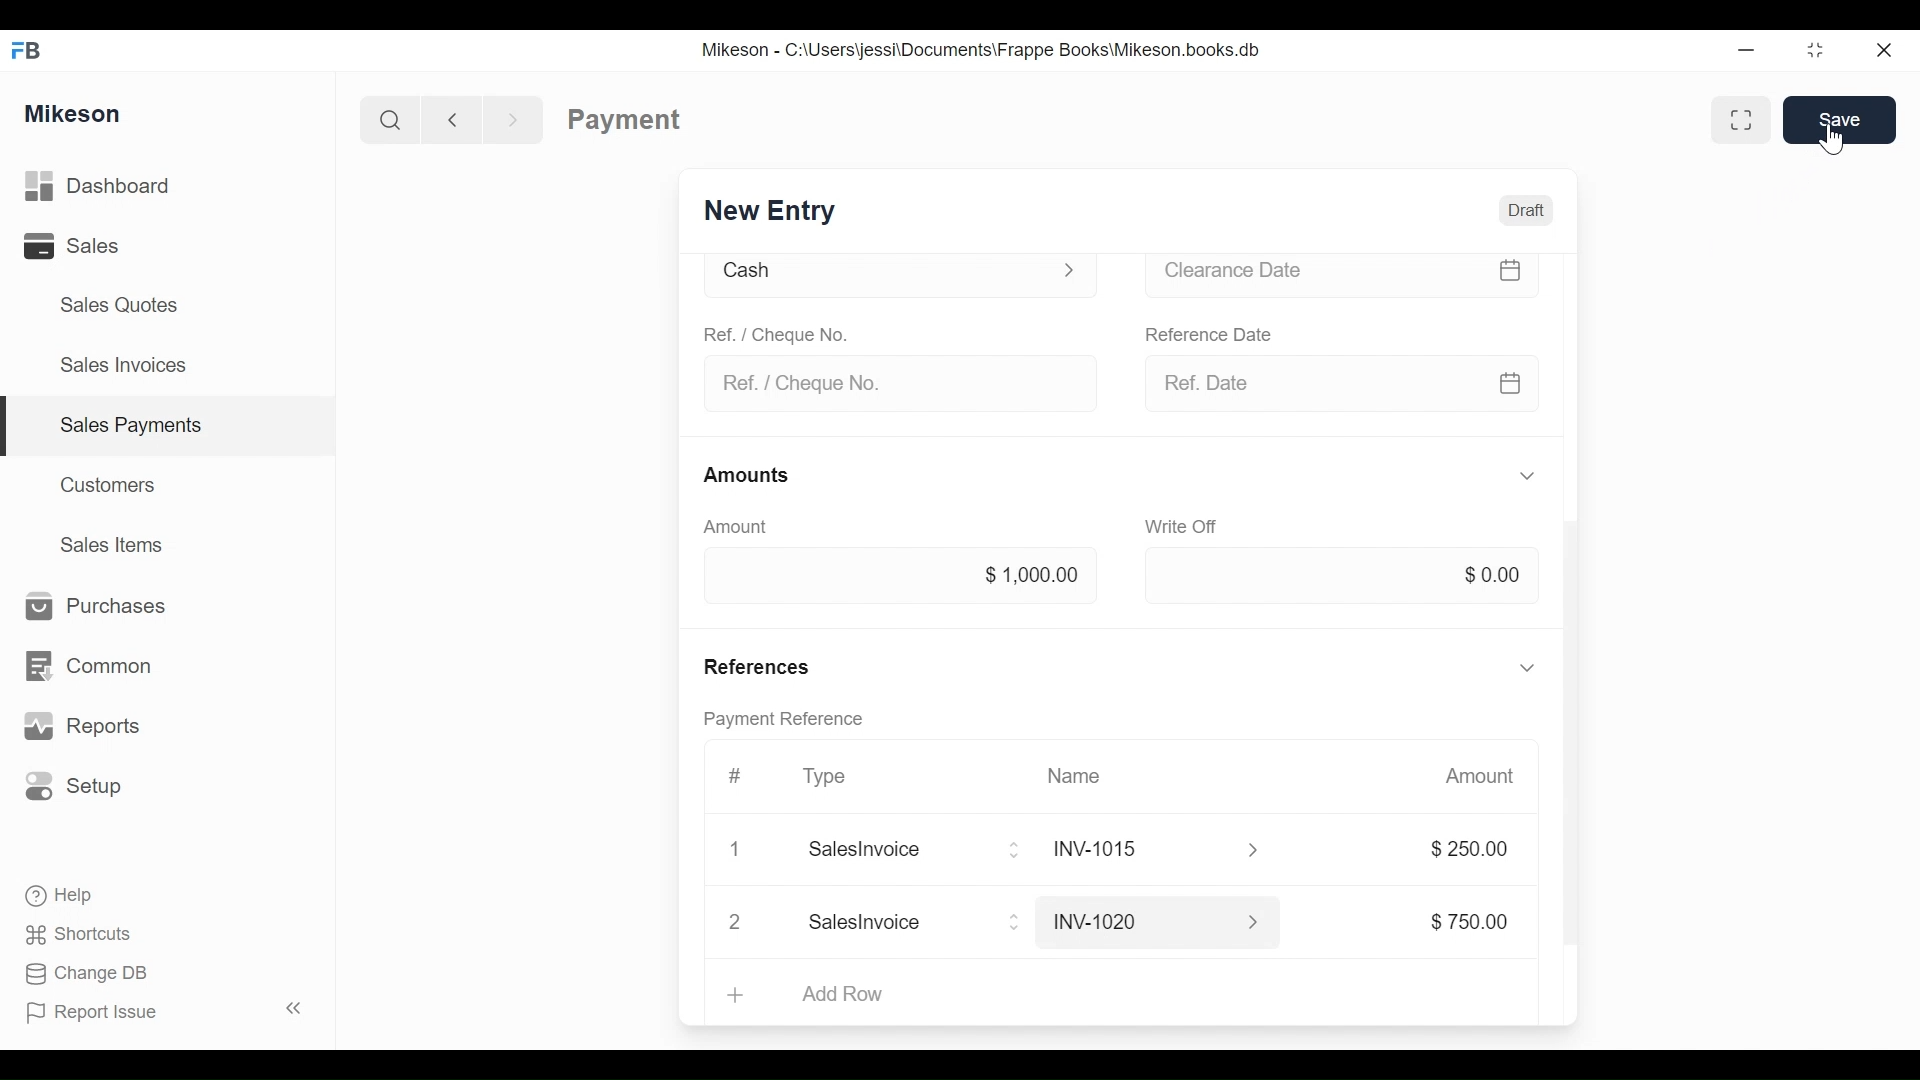 This screenshot has height=1080, width=1920. What do you see at coordinates (911, 851) in the screenshot?
I see `Salesinvoice` at bounding box center [911, 851].